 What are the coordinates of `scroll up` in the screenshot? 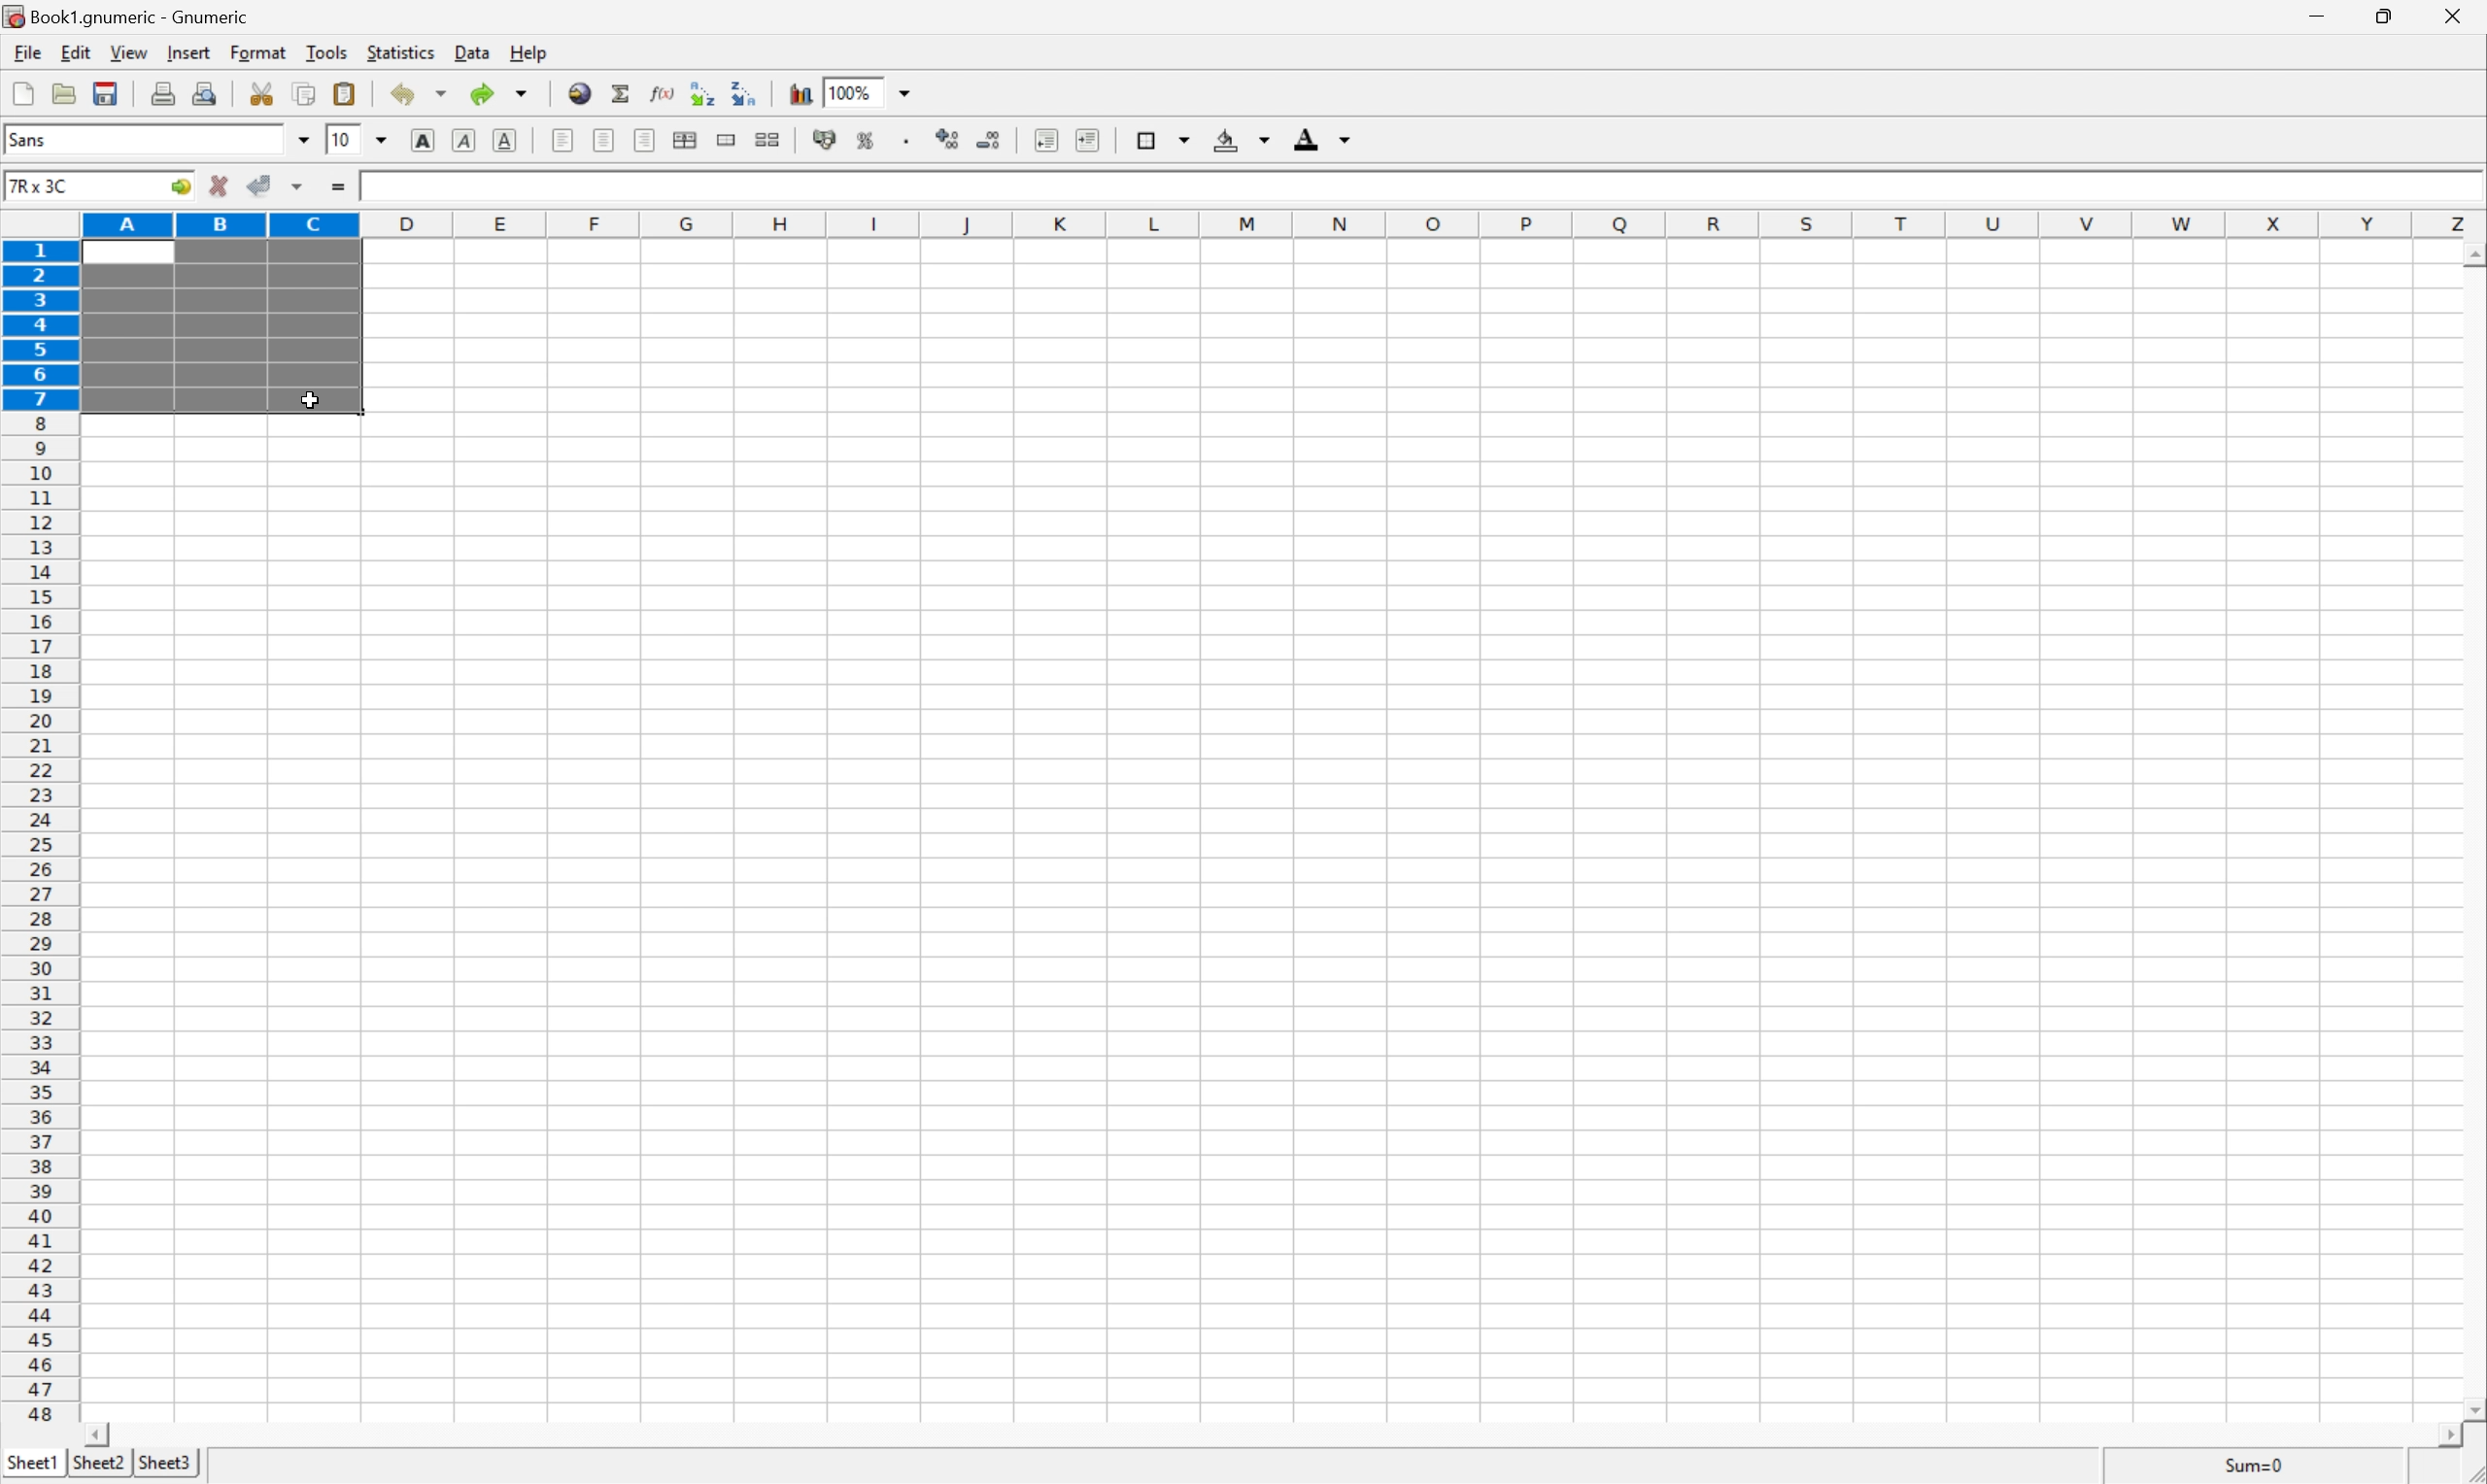 It's located at (2471, 257).